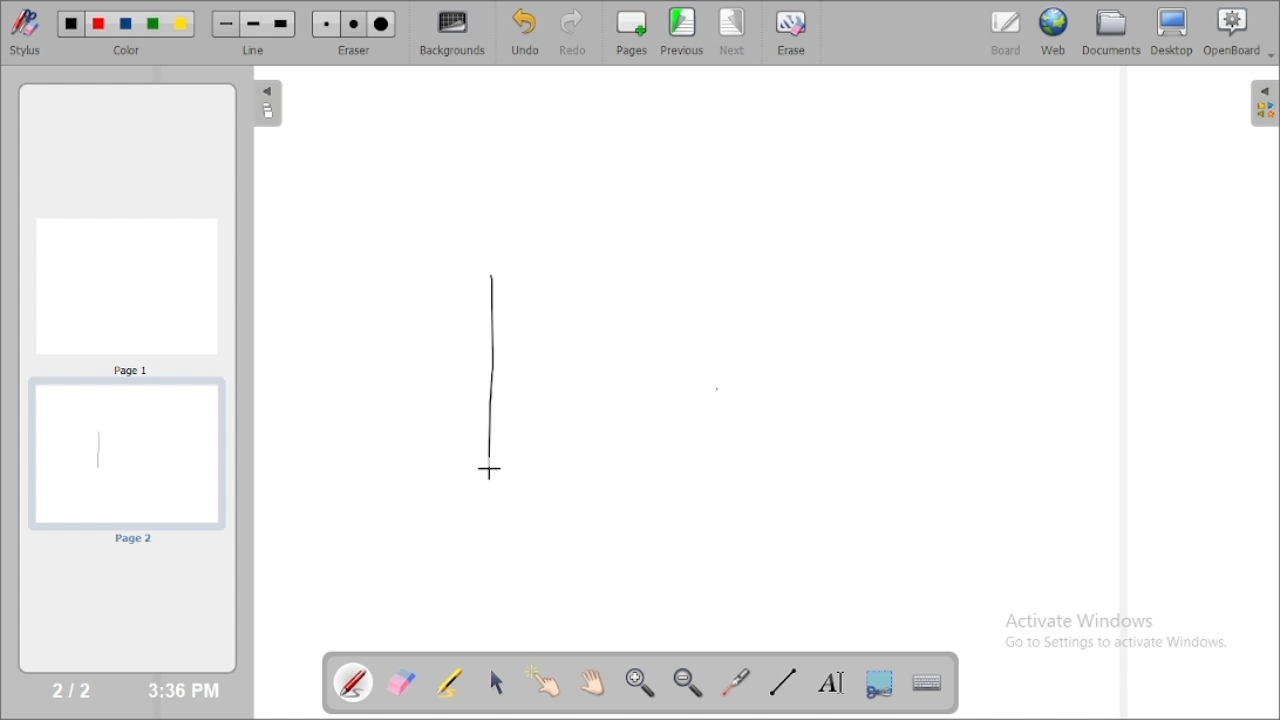 Image resolution: width=1280 pixels, height=720 pixels. Describe the element at coordinates (831, 683) in the screenshot. I see `write text` at that location.